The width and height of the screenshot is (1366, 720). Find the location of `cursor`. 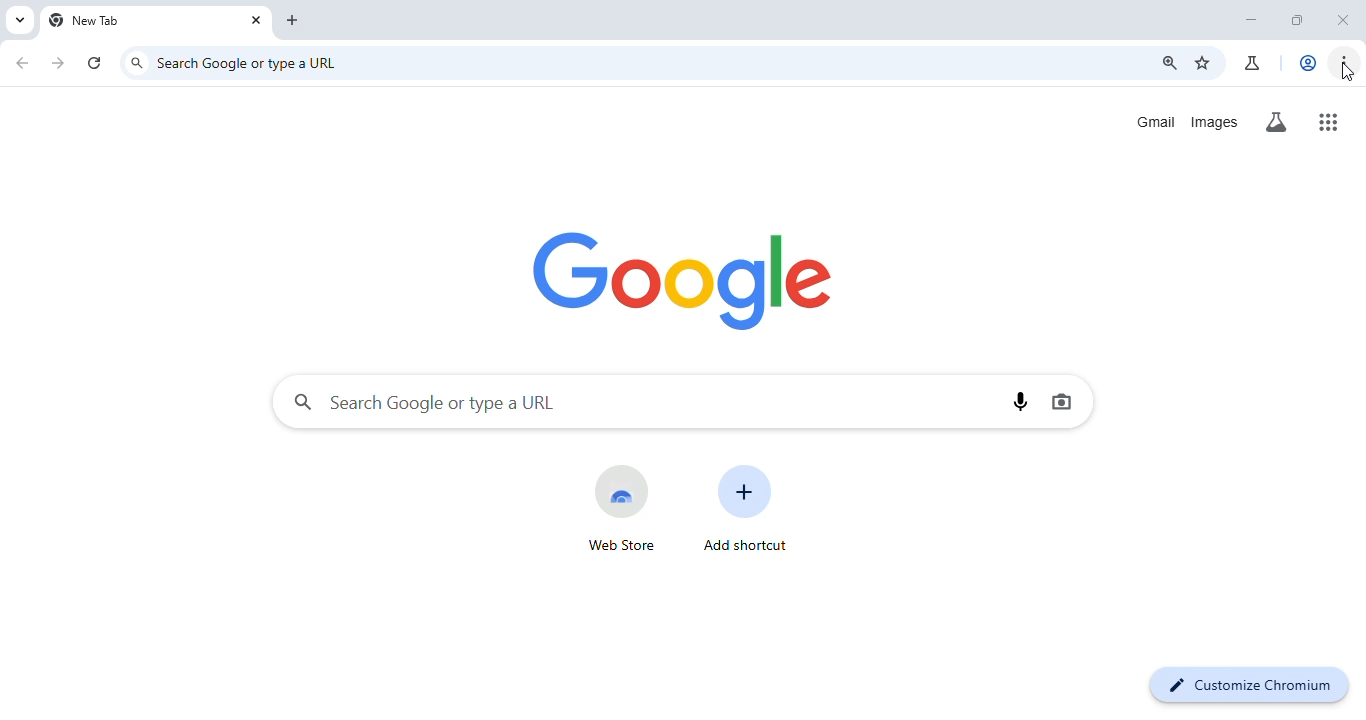

cursor is located at coordinates (1347, 74).